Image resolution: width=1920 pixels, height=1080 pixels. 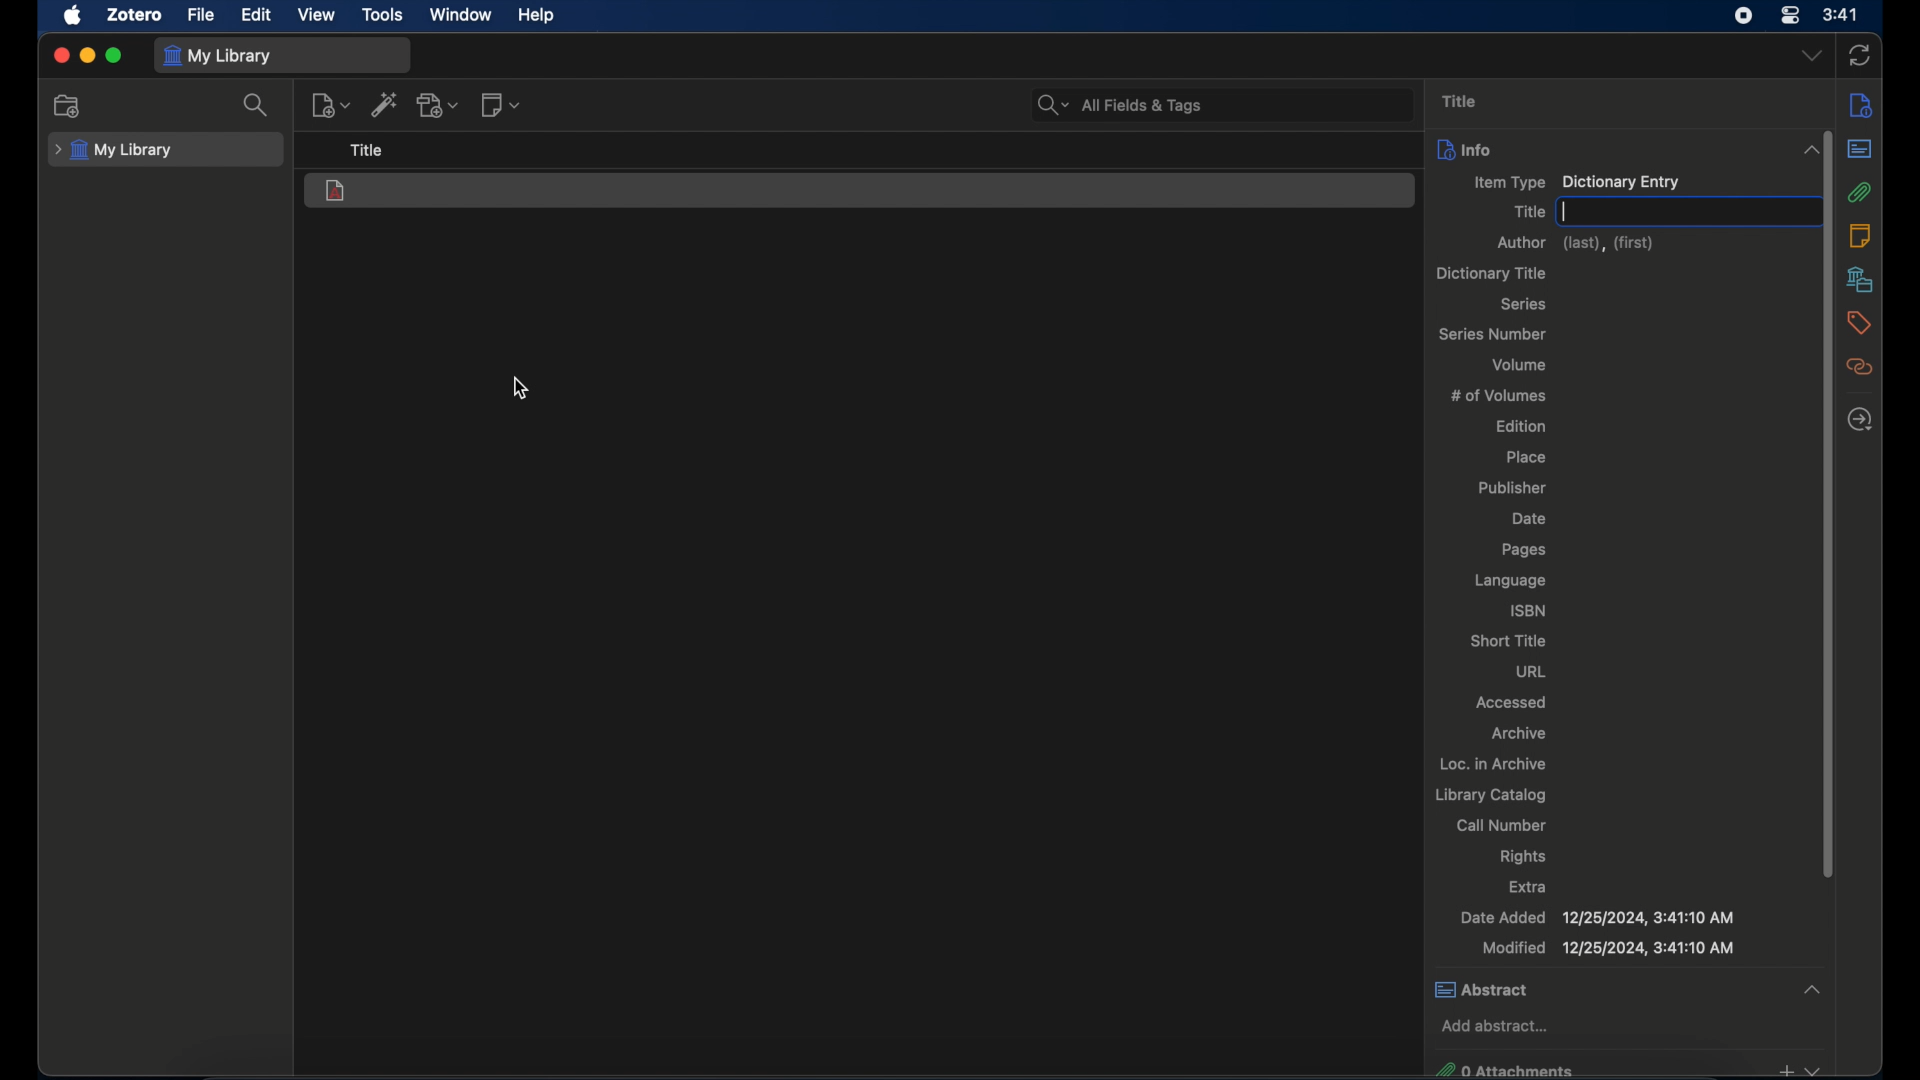 What do you see at coordinates (1861, 104) in the screenshot?
I see `info` at bounding box center [1861, 104].